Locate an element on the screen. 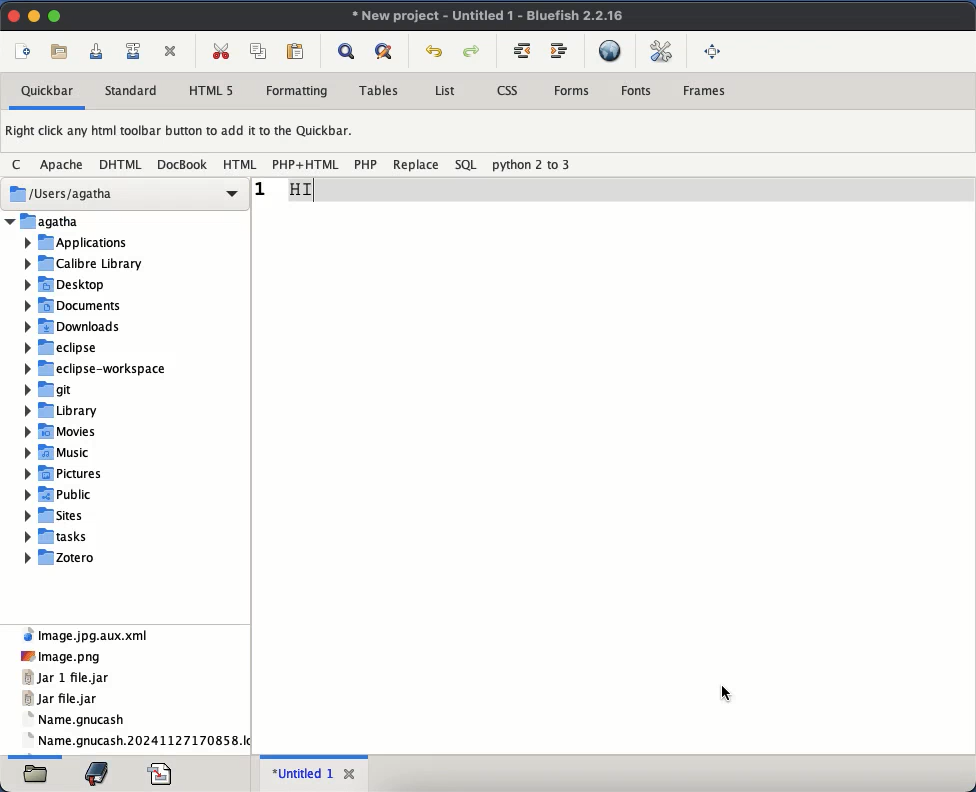 The height and width of the screenshot is (792, 976). standard is located at coordinates (131, 91).